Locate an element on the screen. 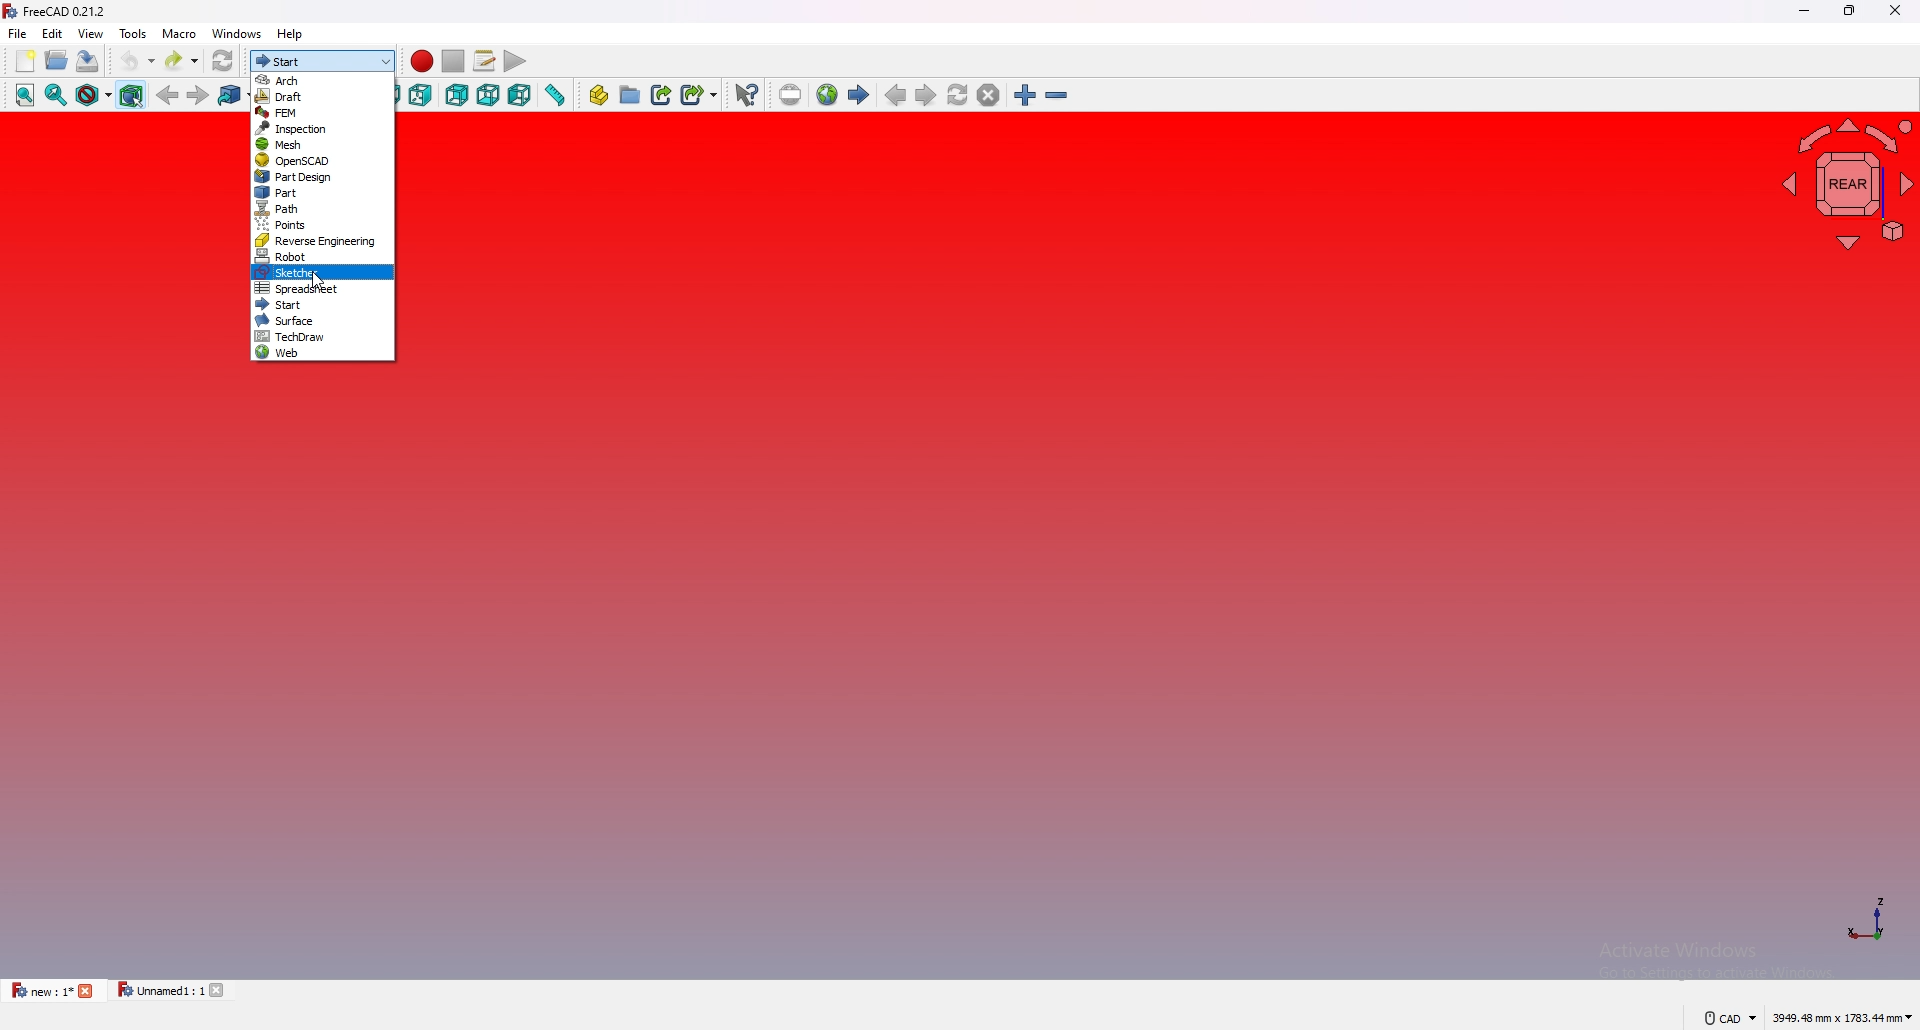 The height and width of the screenshot is (1030, 1920). next page is located at coordinates (925, 94).